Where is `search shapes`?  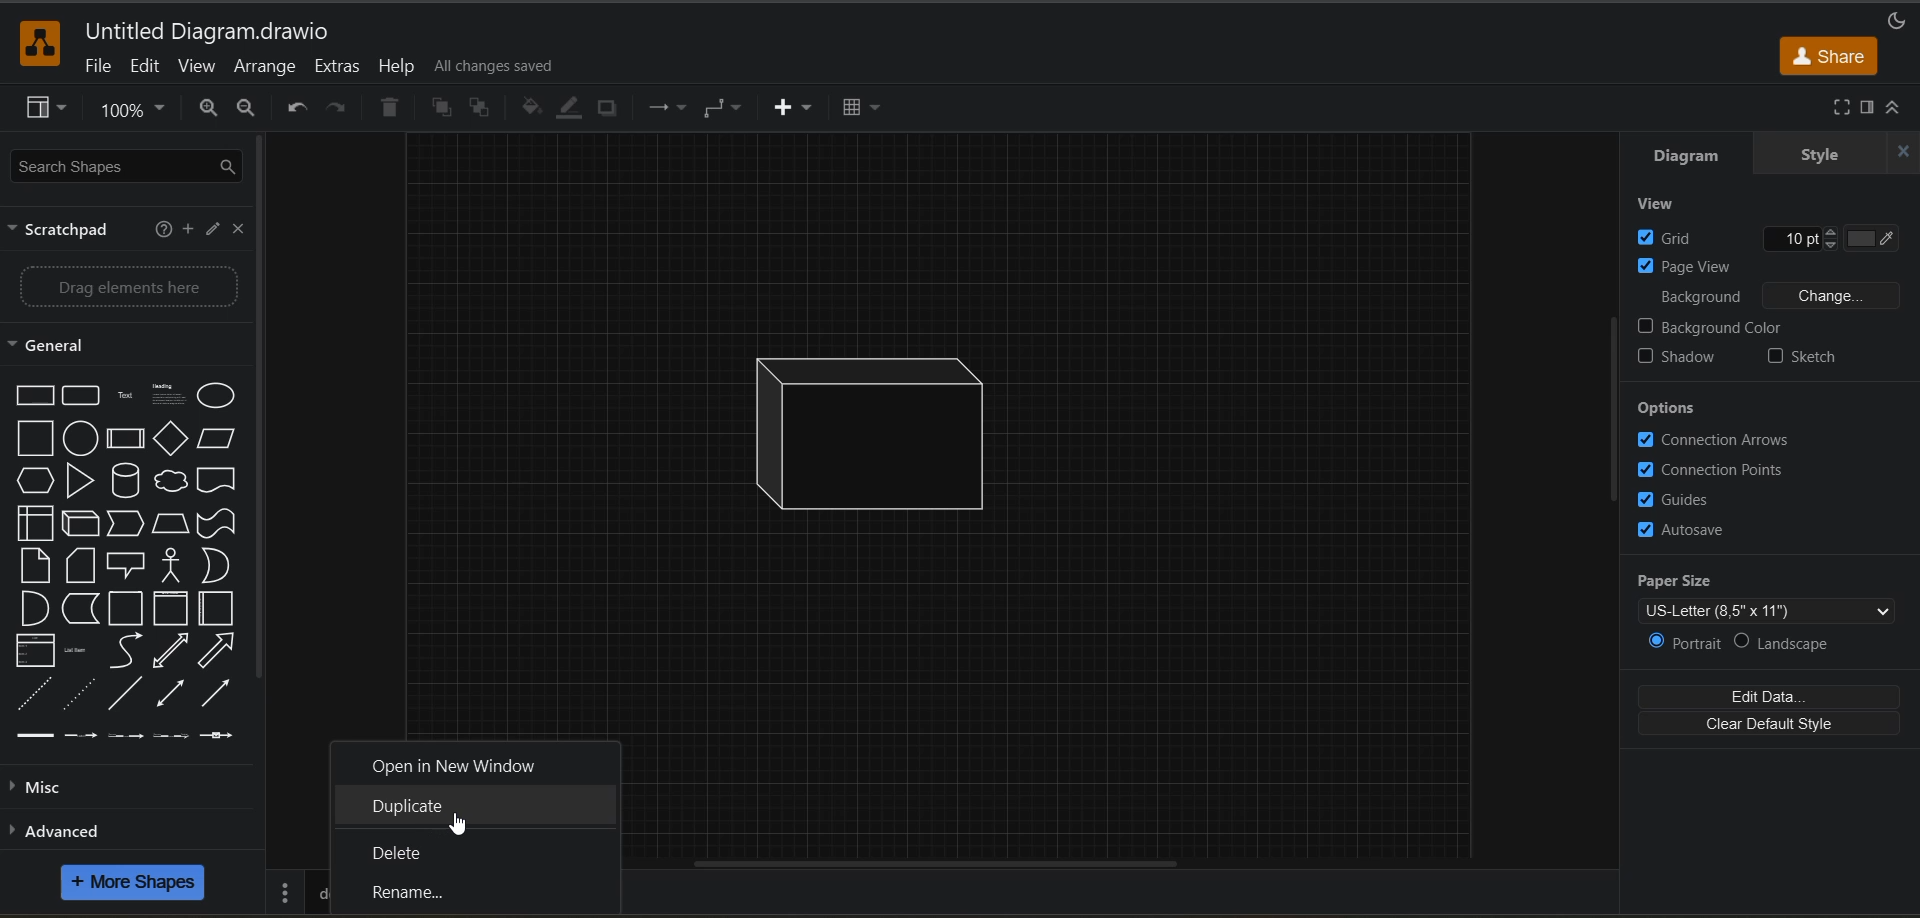 search shapes is located at coordinates (119, 167).